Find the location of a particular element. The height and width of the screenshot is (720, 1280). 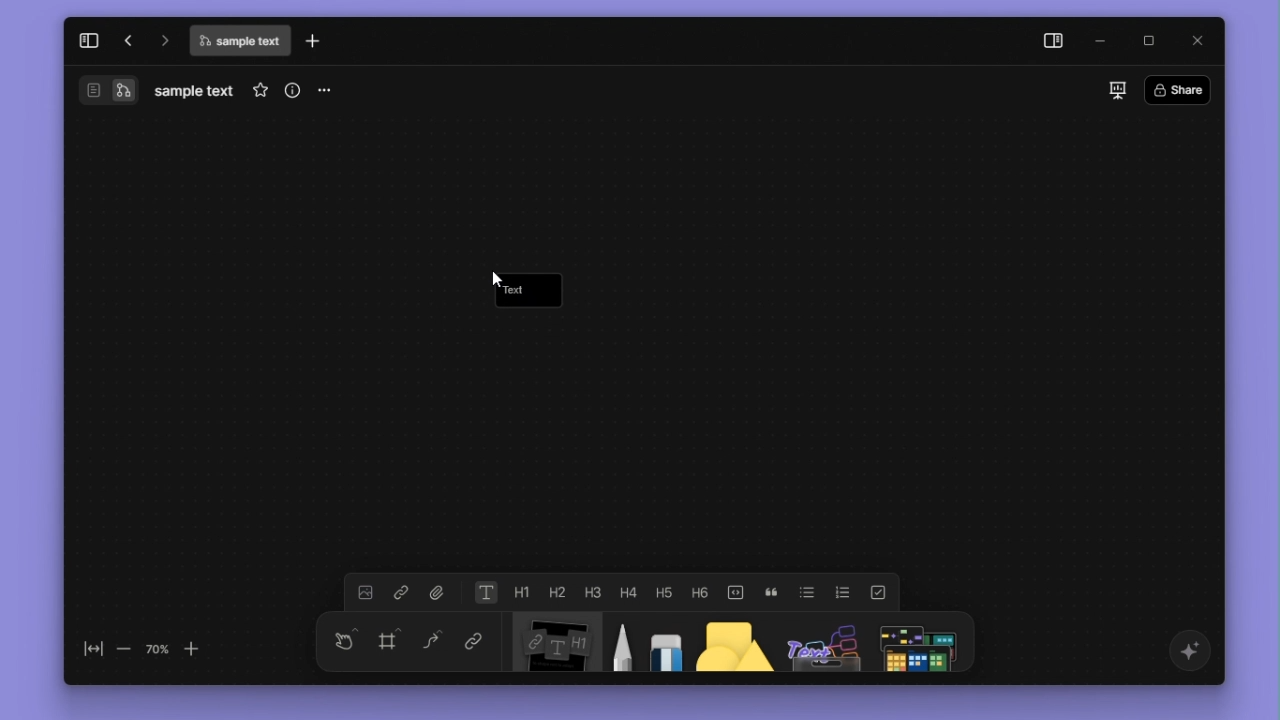

favourites is located at coordinates (256, 90).